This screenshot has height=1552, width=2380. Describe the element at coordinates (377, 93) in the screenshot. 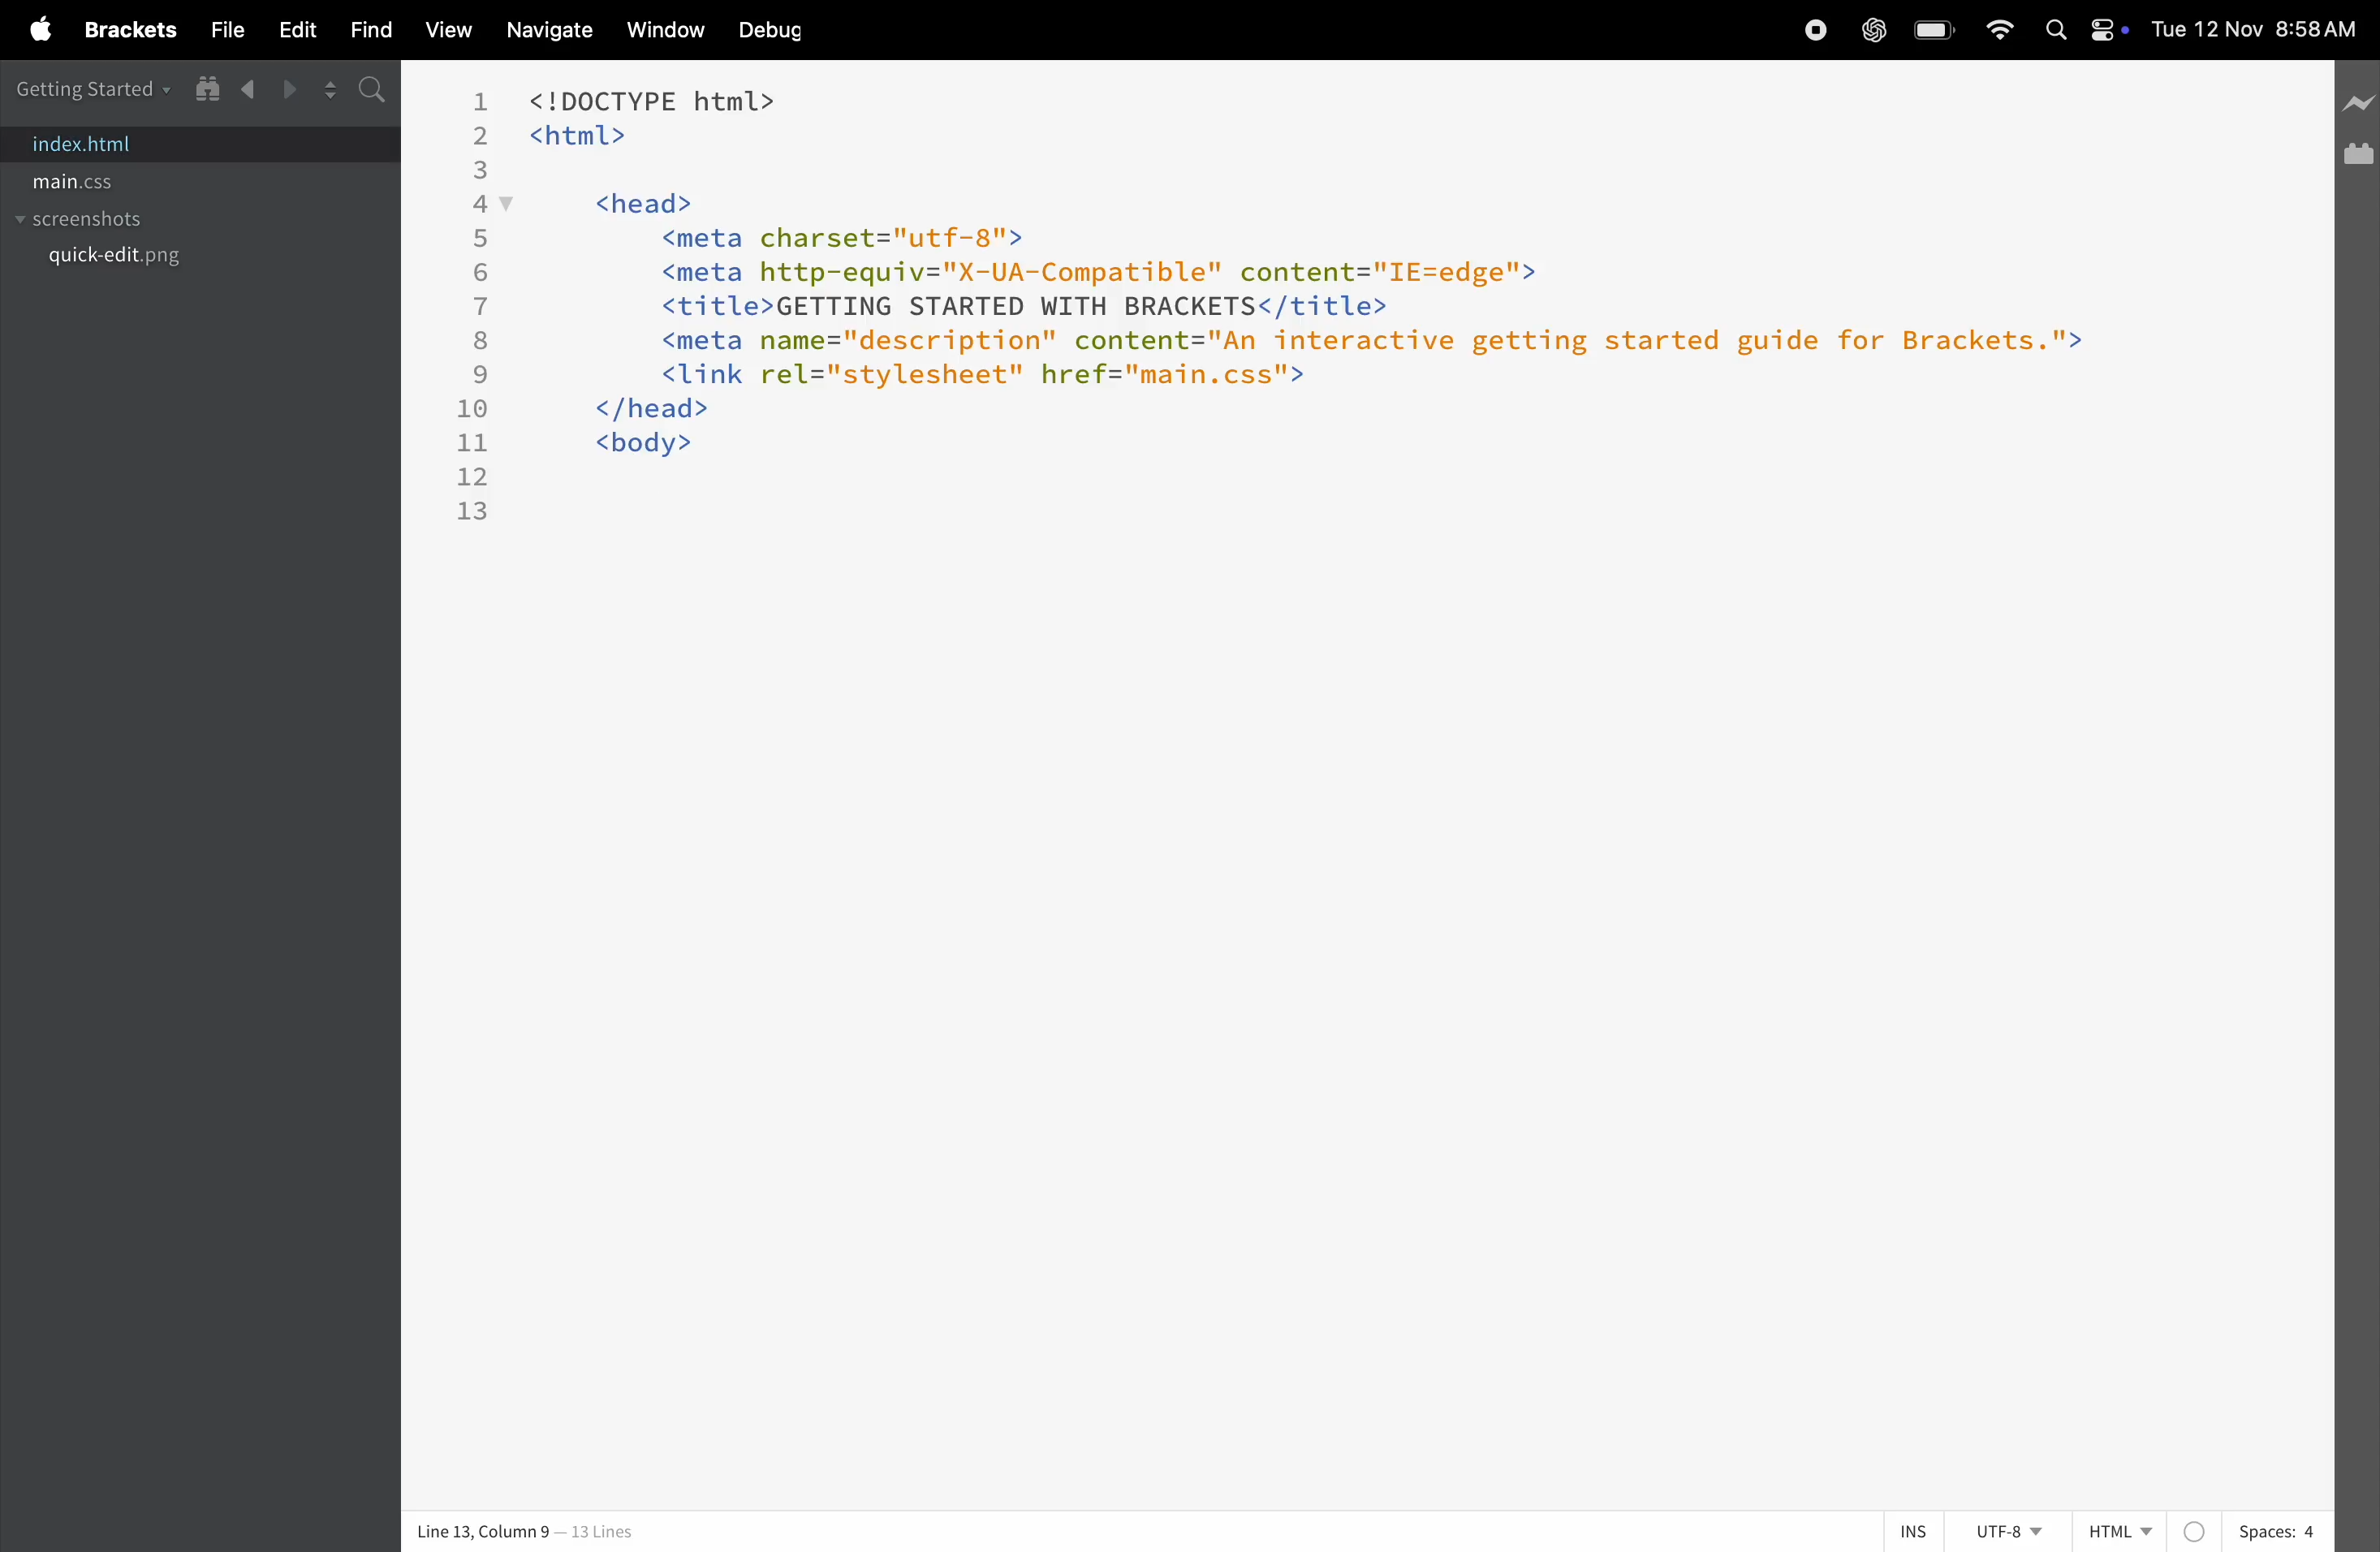

I see `search` at that location.